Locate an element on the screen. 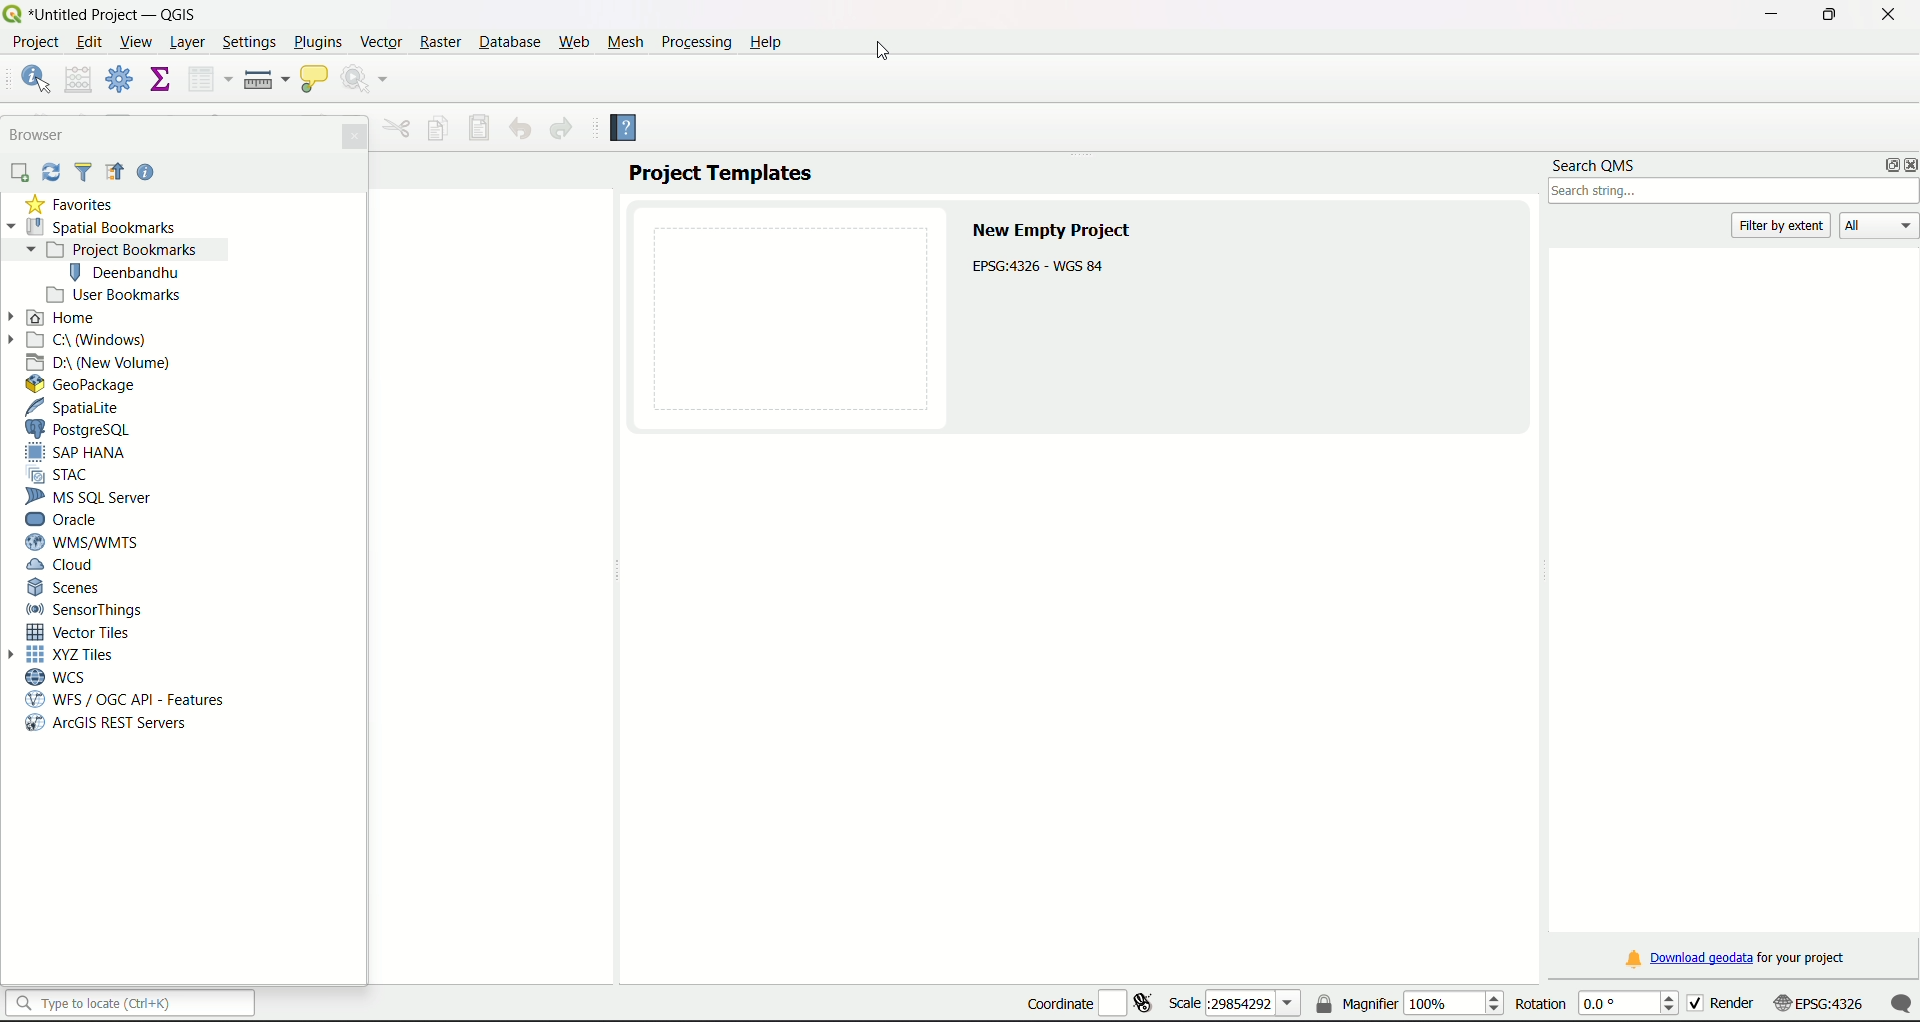 This screenshot has height=1022, width=1920. arcGIS is located at coordinates (104, 721).